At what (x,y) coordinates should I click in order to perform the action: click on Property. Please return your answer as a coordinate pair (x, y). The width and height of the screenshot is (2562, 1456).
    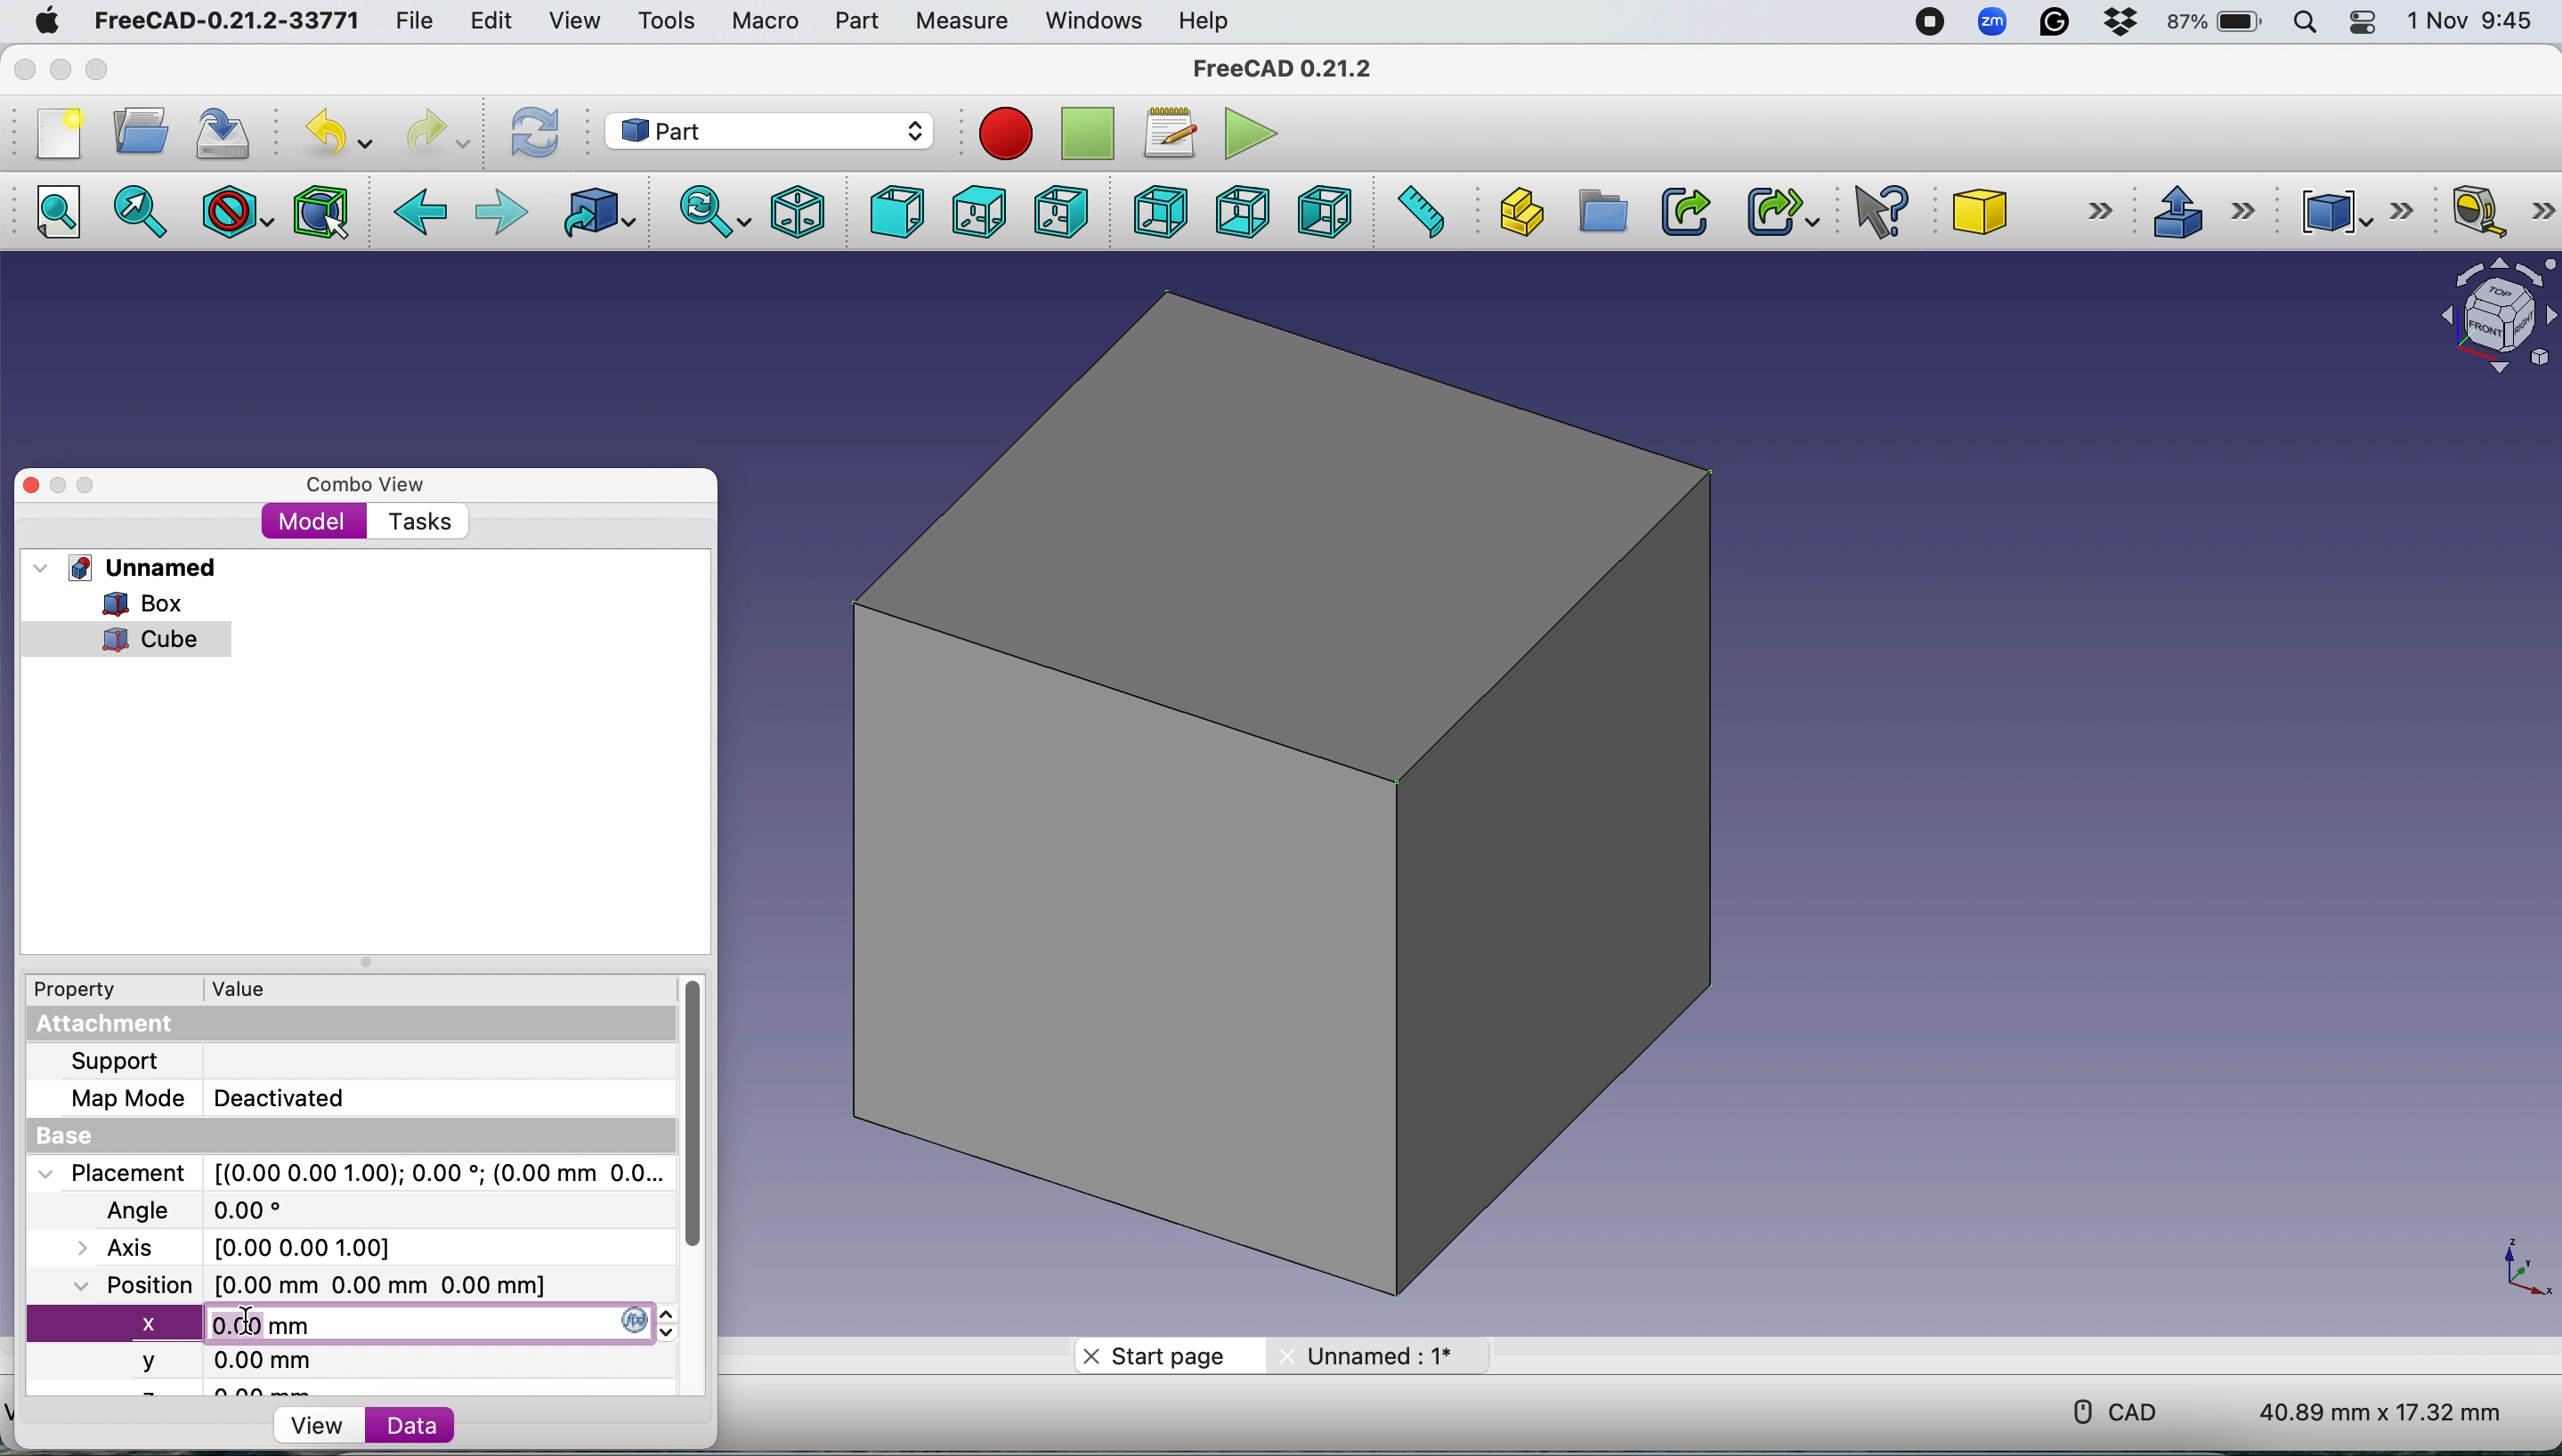
    Looking at the image, I should click on (65, 989).